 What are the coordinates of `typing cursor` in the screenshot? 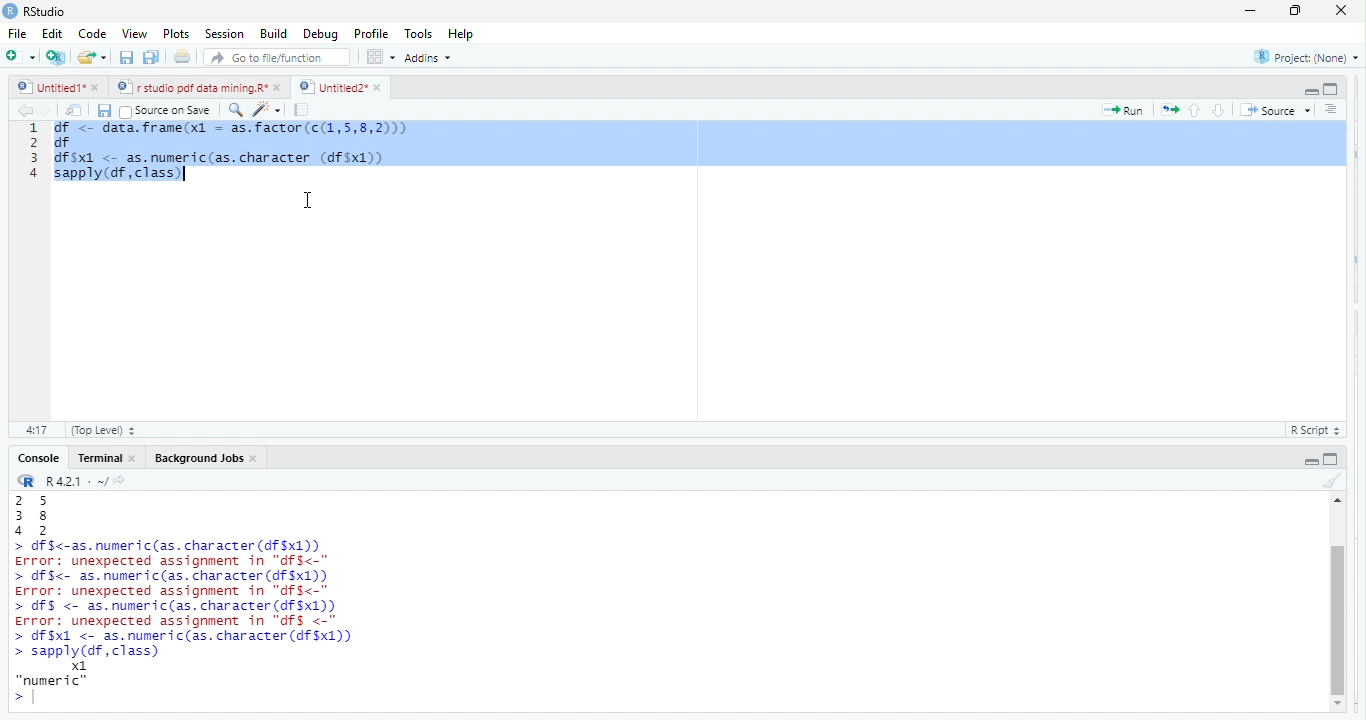 It's located at (189, 175).